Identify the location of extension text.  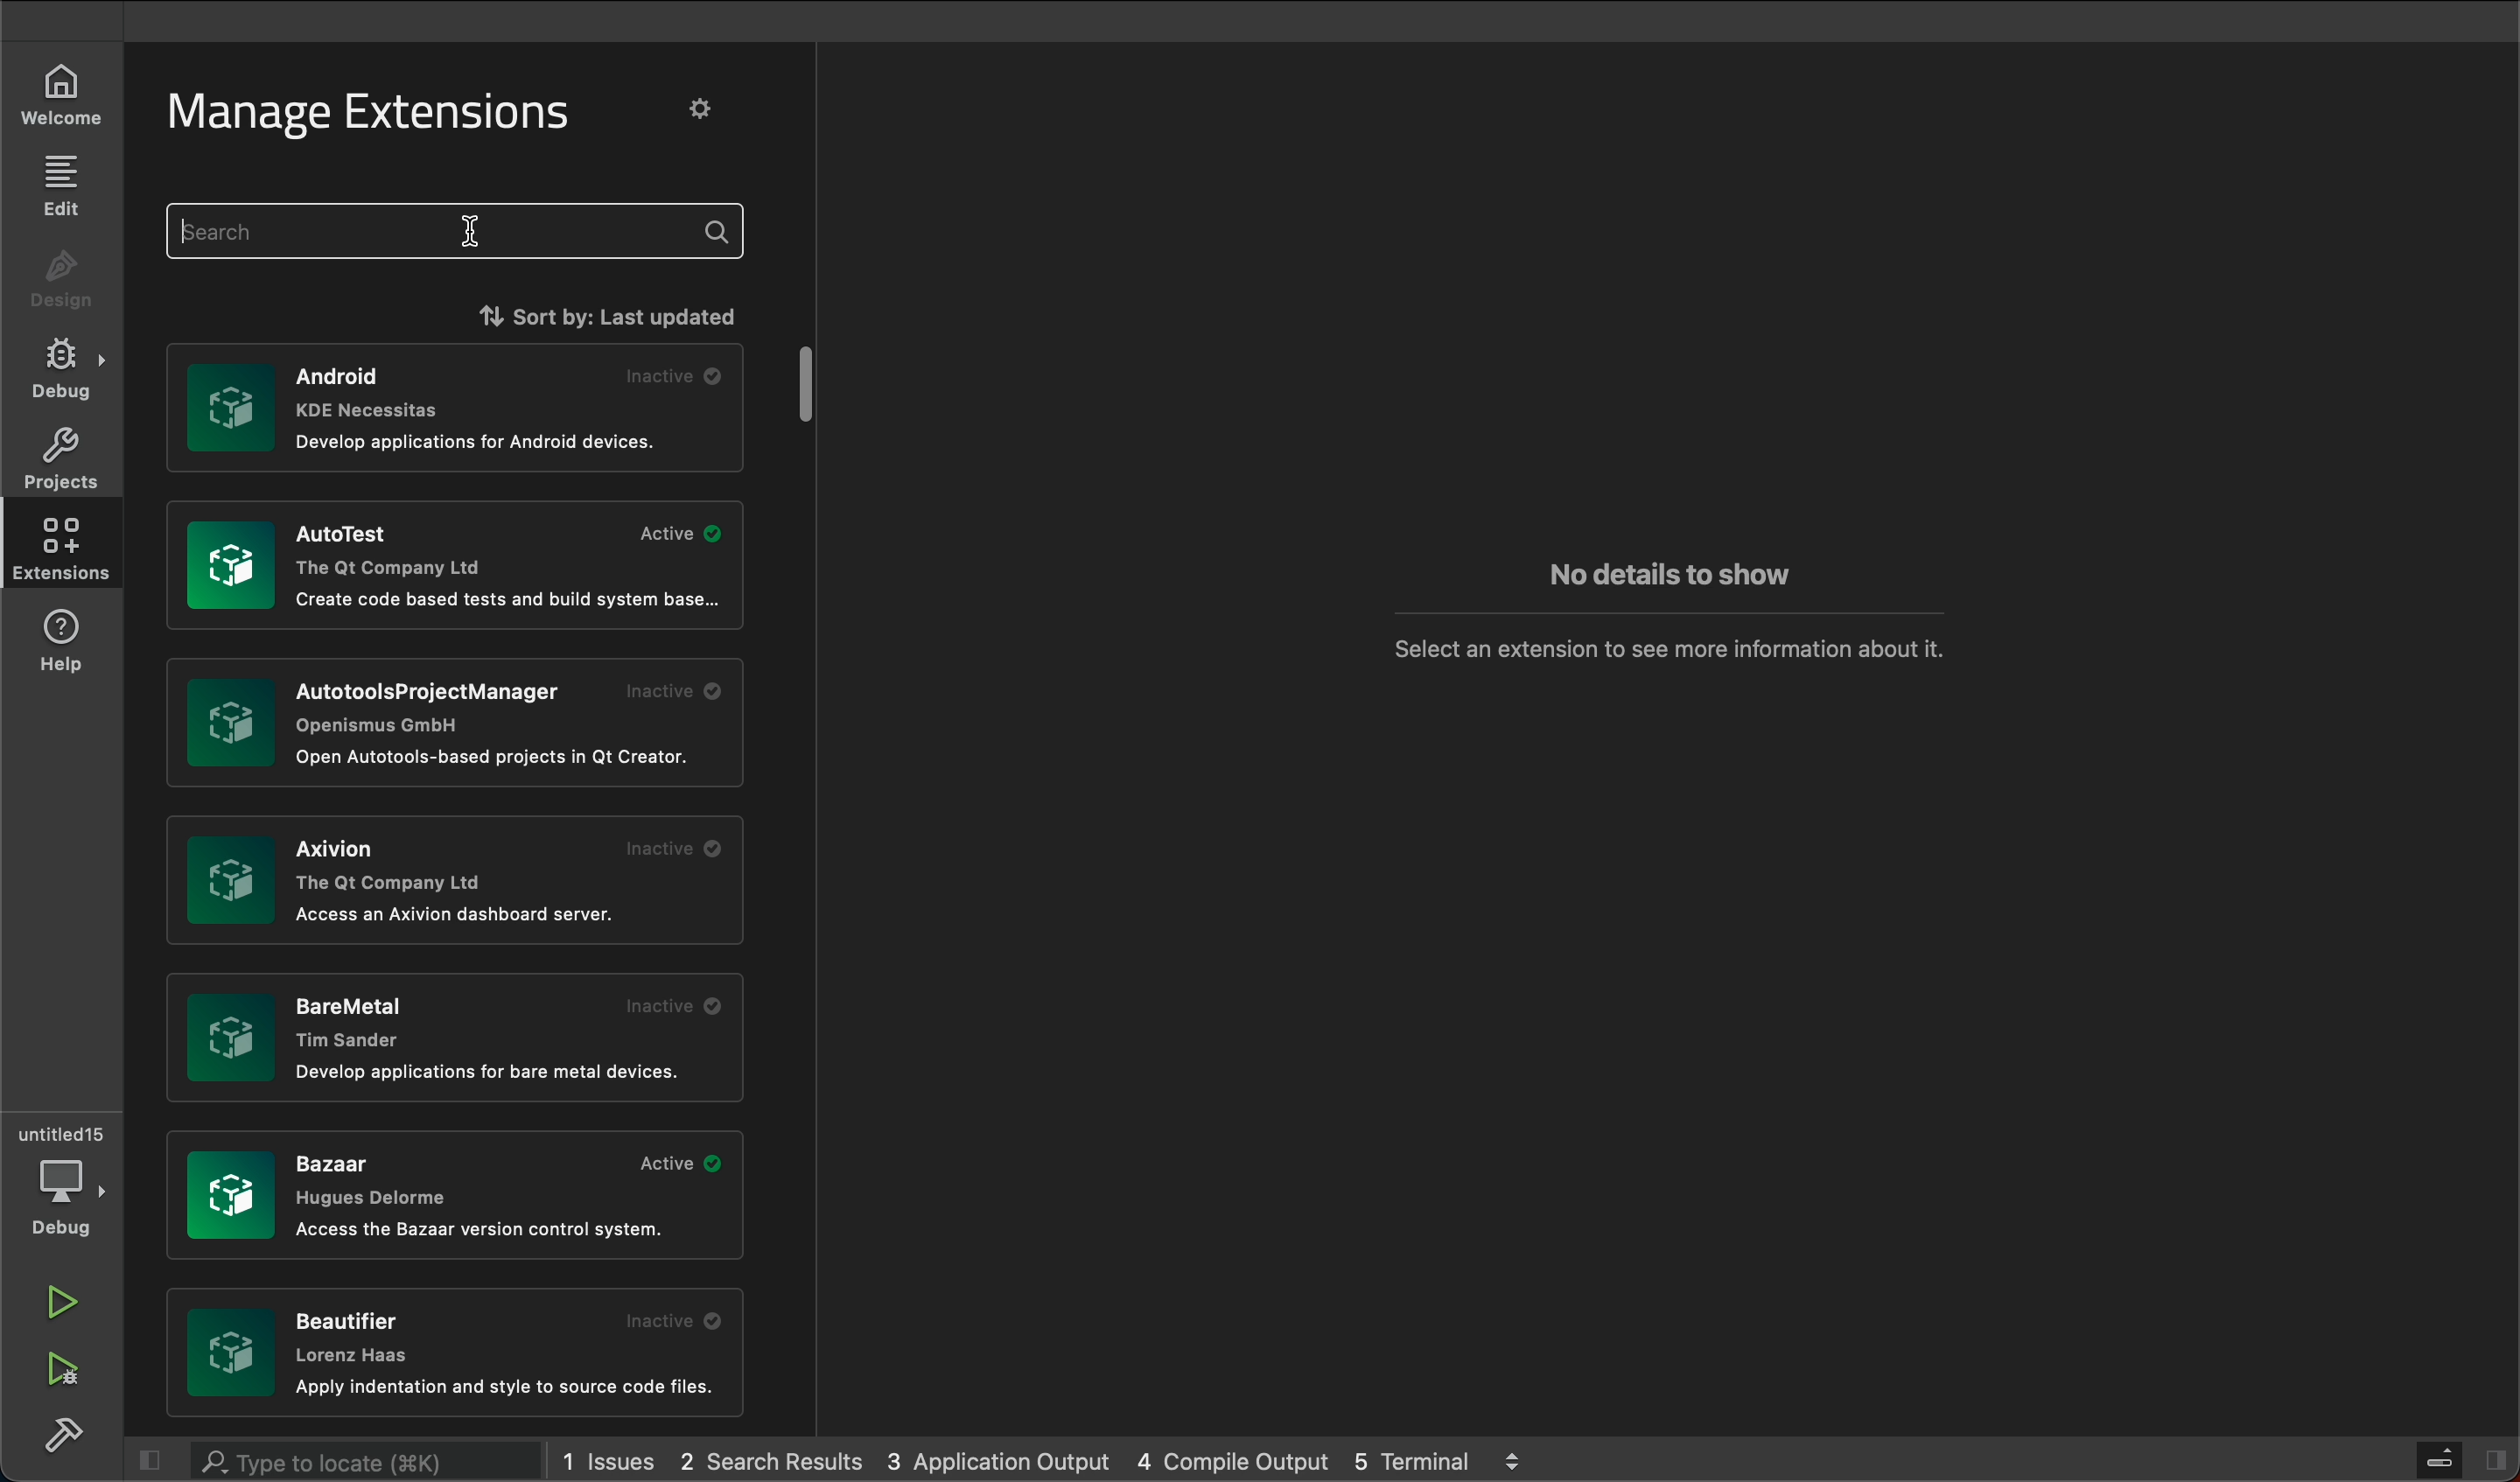
(394, 550).